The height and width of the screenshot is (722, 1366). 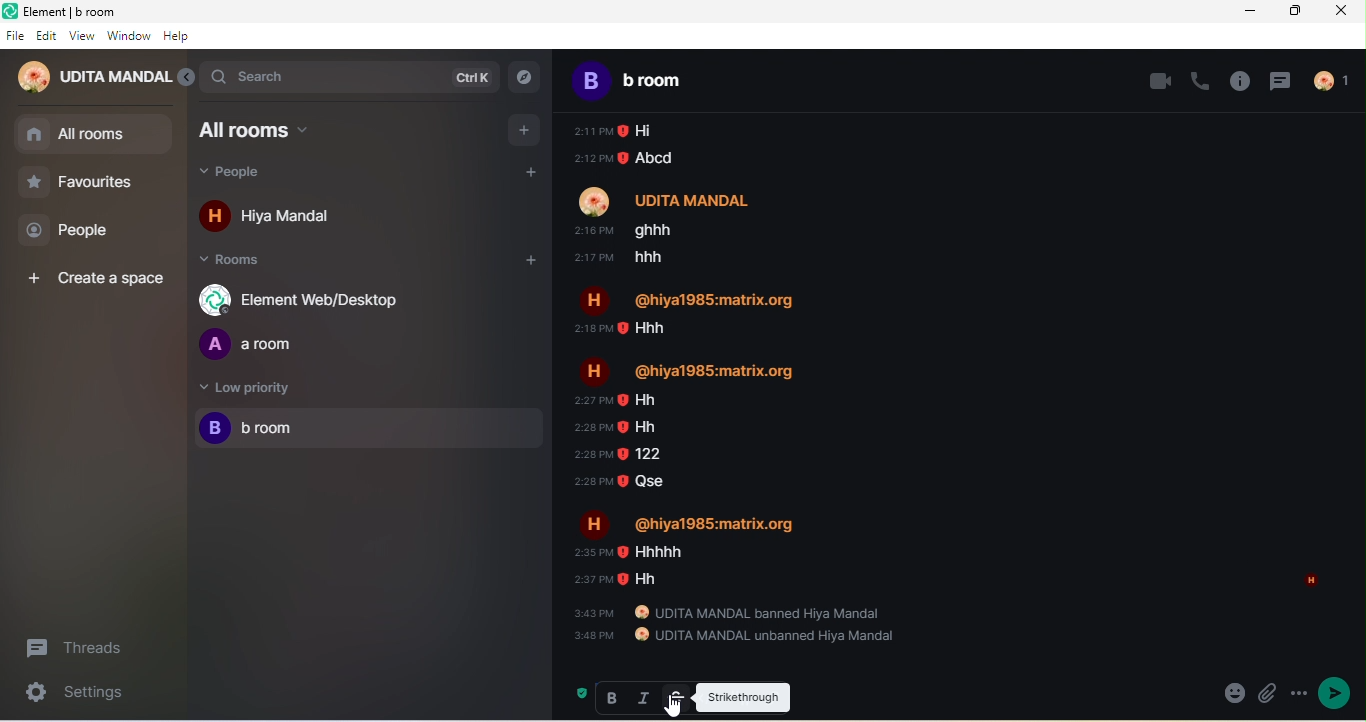 I want to click on voice call, so click(x=1203, y=79).